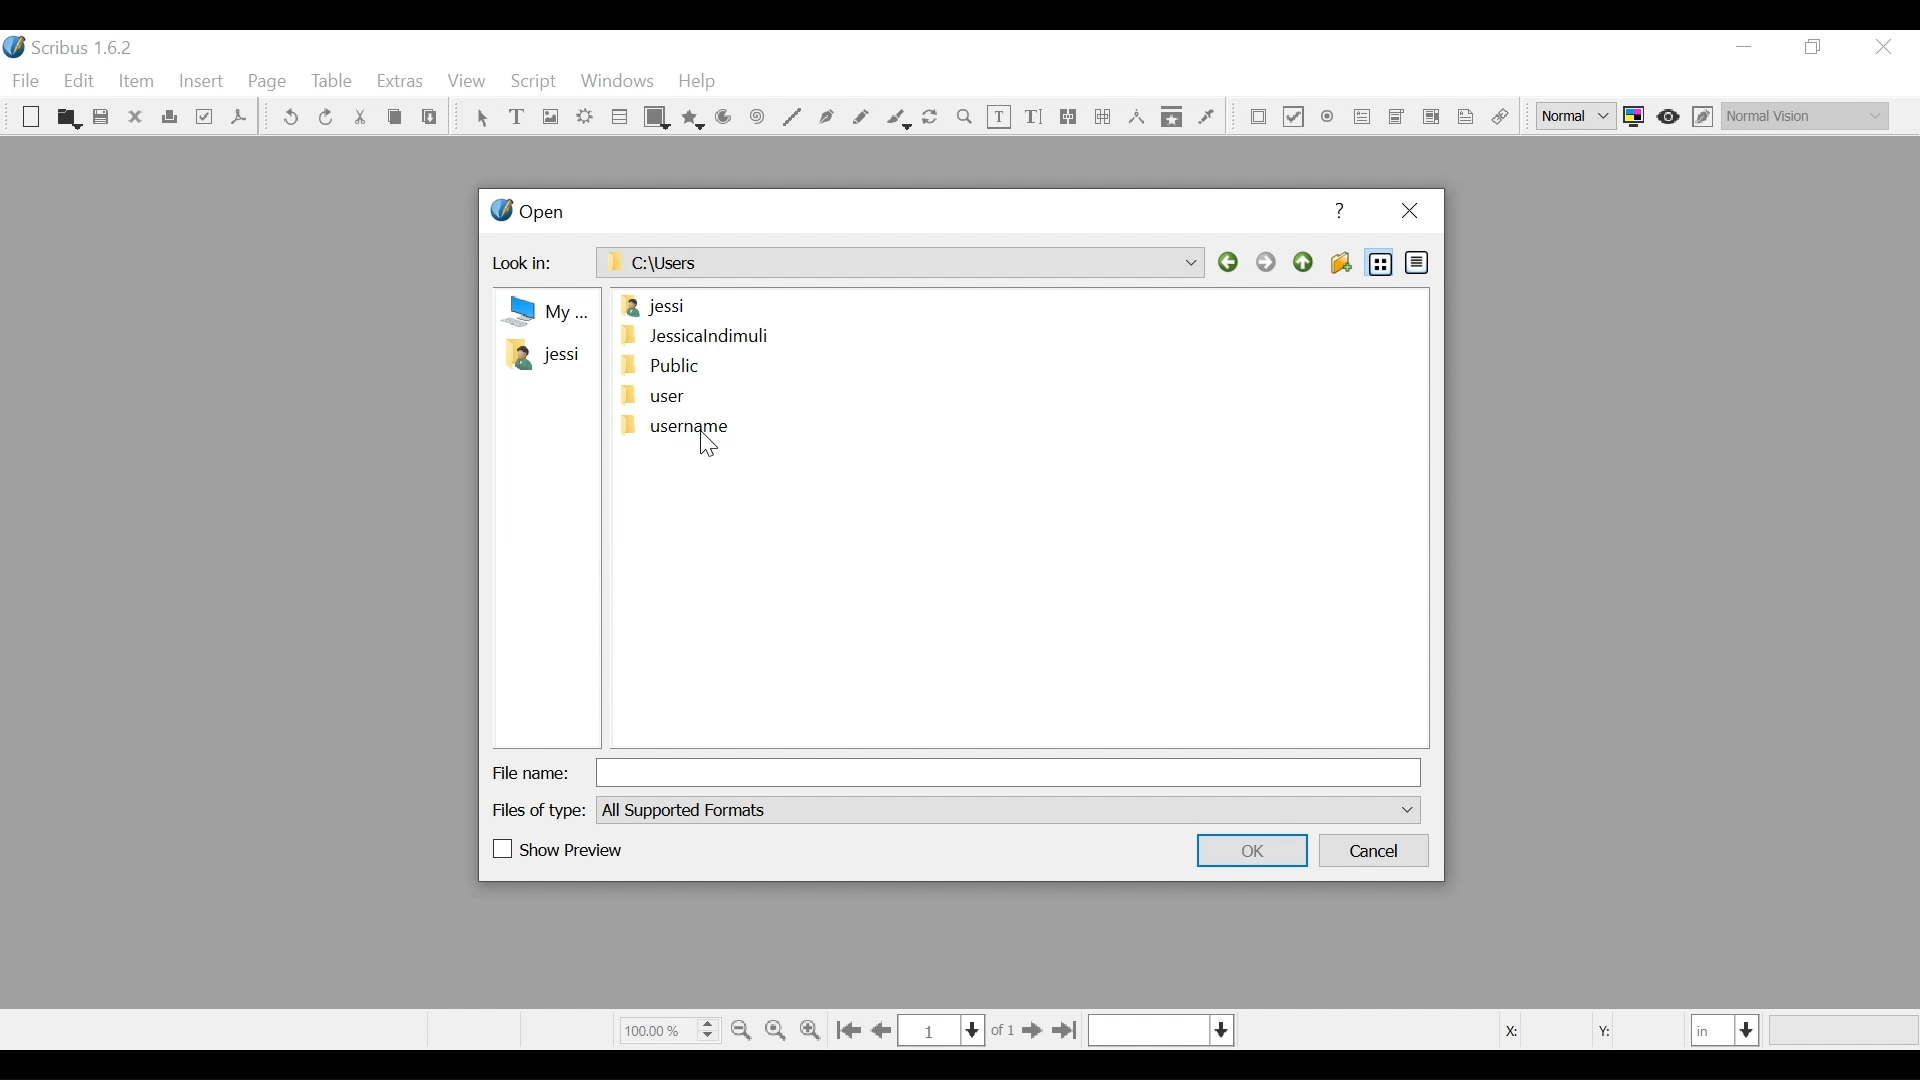  What do you see at coordinates (658, 118) in the screenshot?
I see `Shape` at bounding box center [658, 118].